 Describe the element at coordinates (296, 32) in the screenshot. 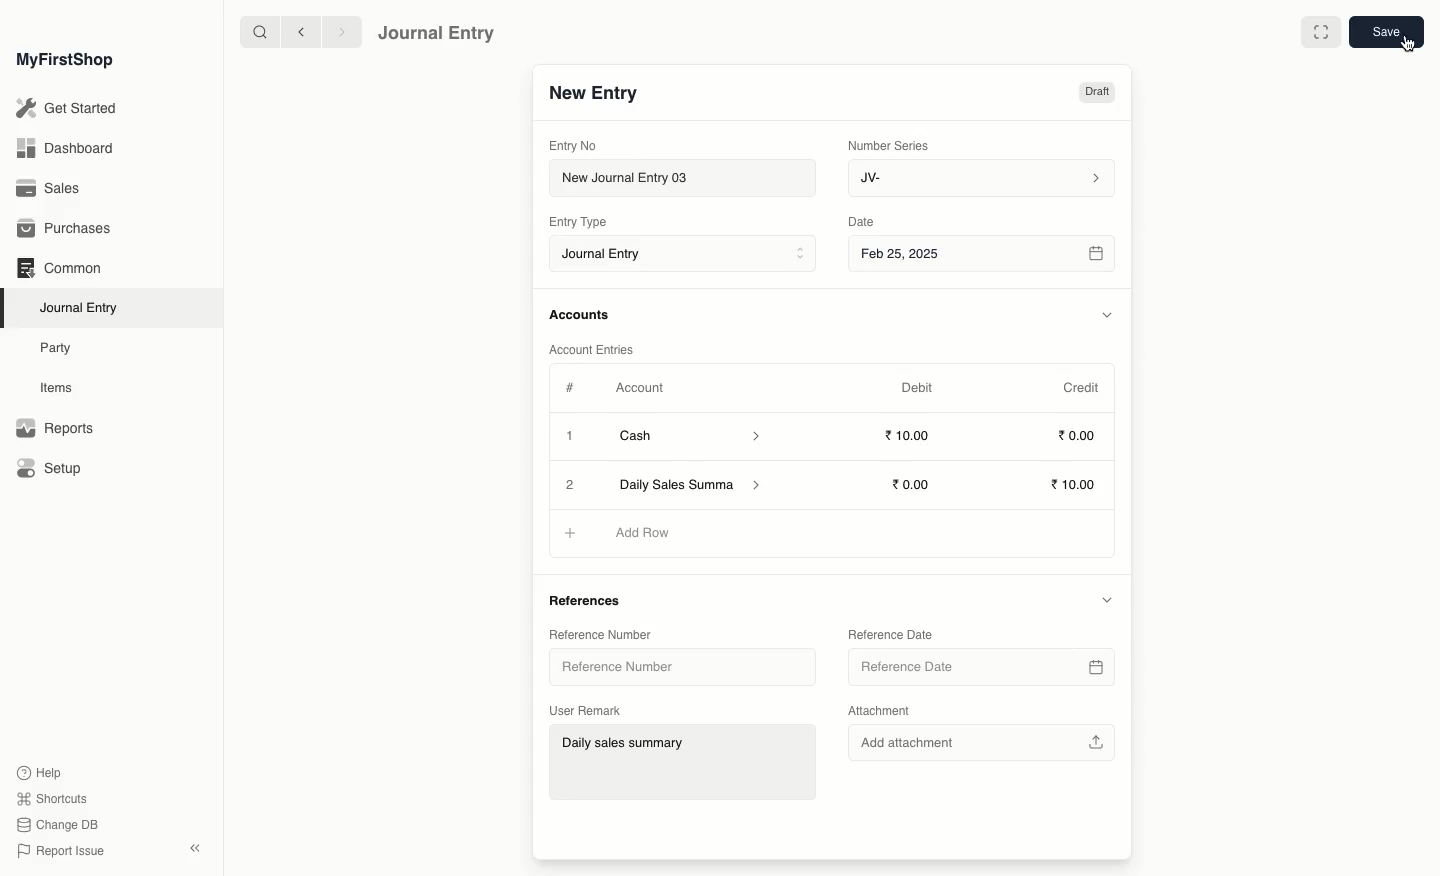

I see `backward <` at that location.